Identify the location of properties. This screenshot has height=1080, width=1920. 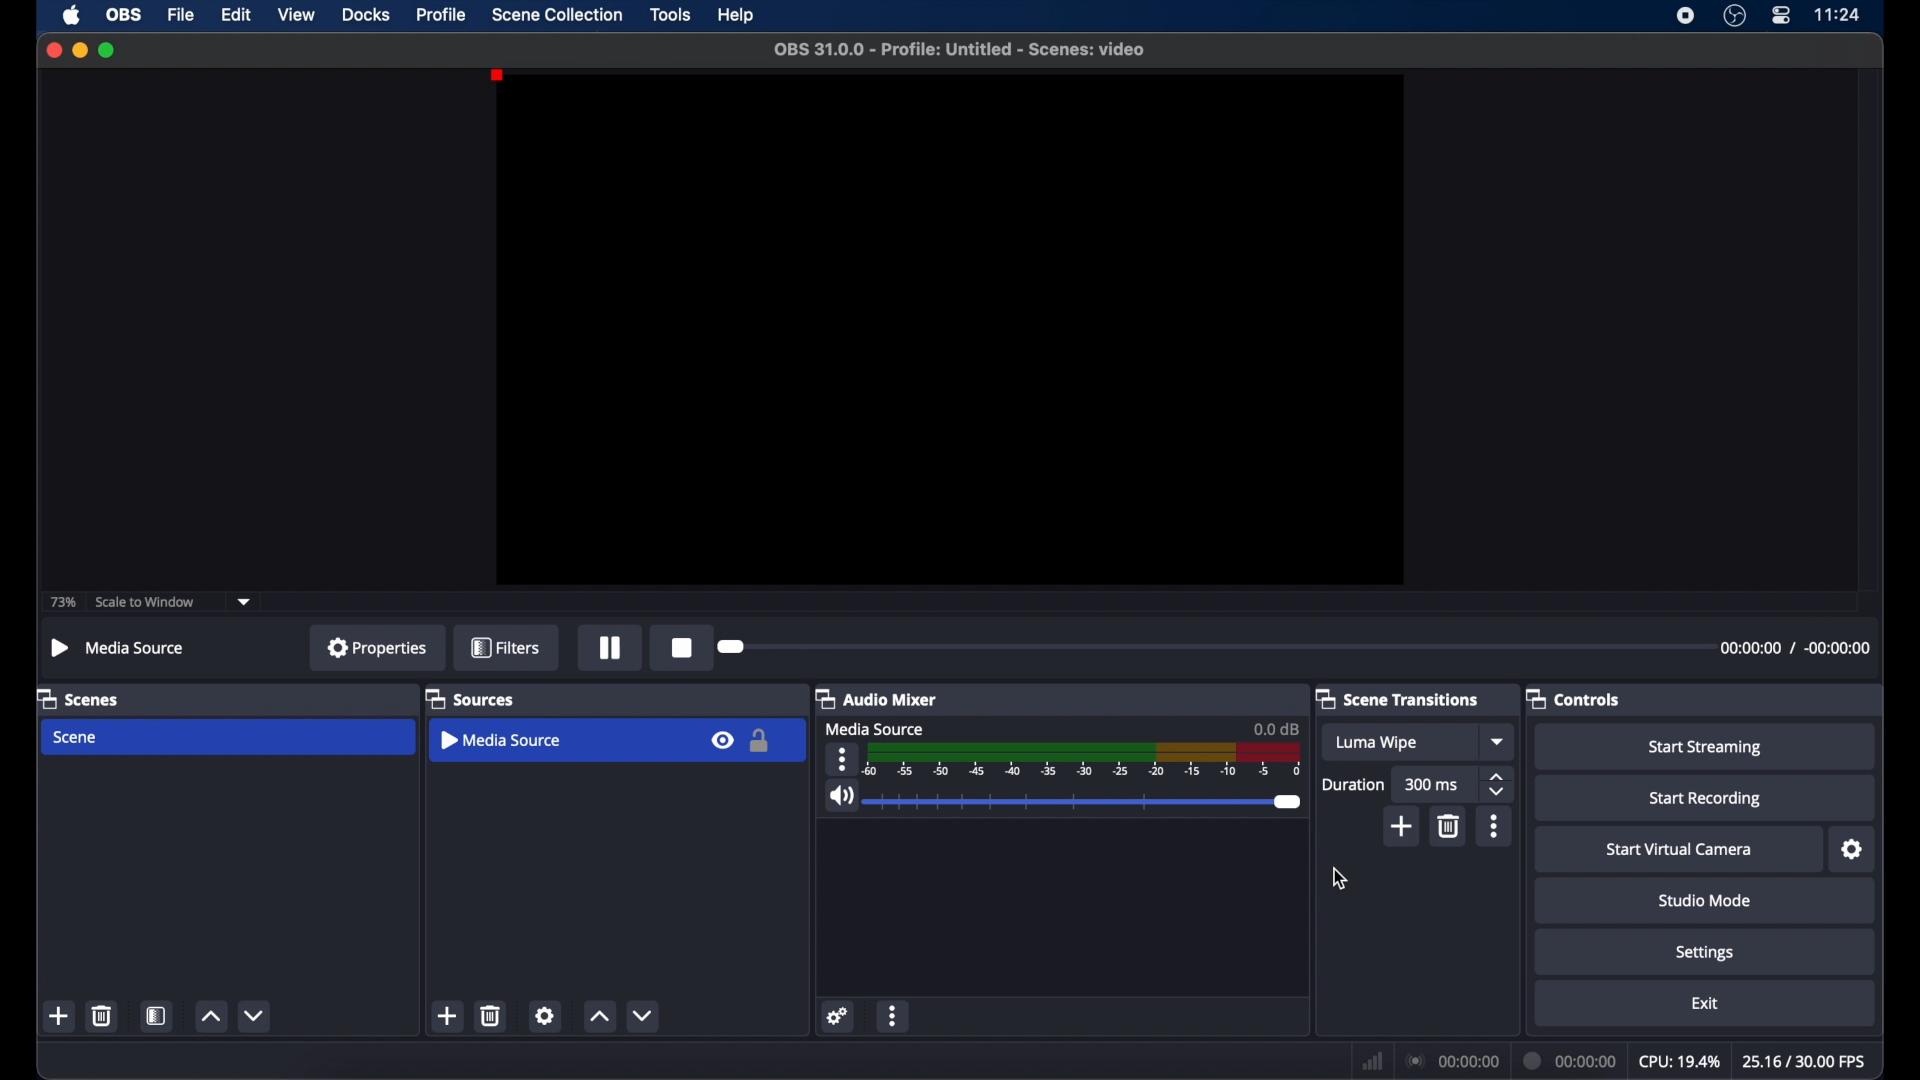
(377, 647).